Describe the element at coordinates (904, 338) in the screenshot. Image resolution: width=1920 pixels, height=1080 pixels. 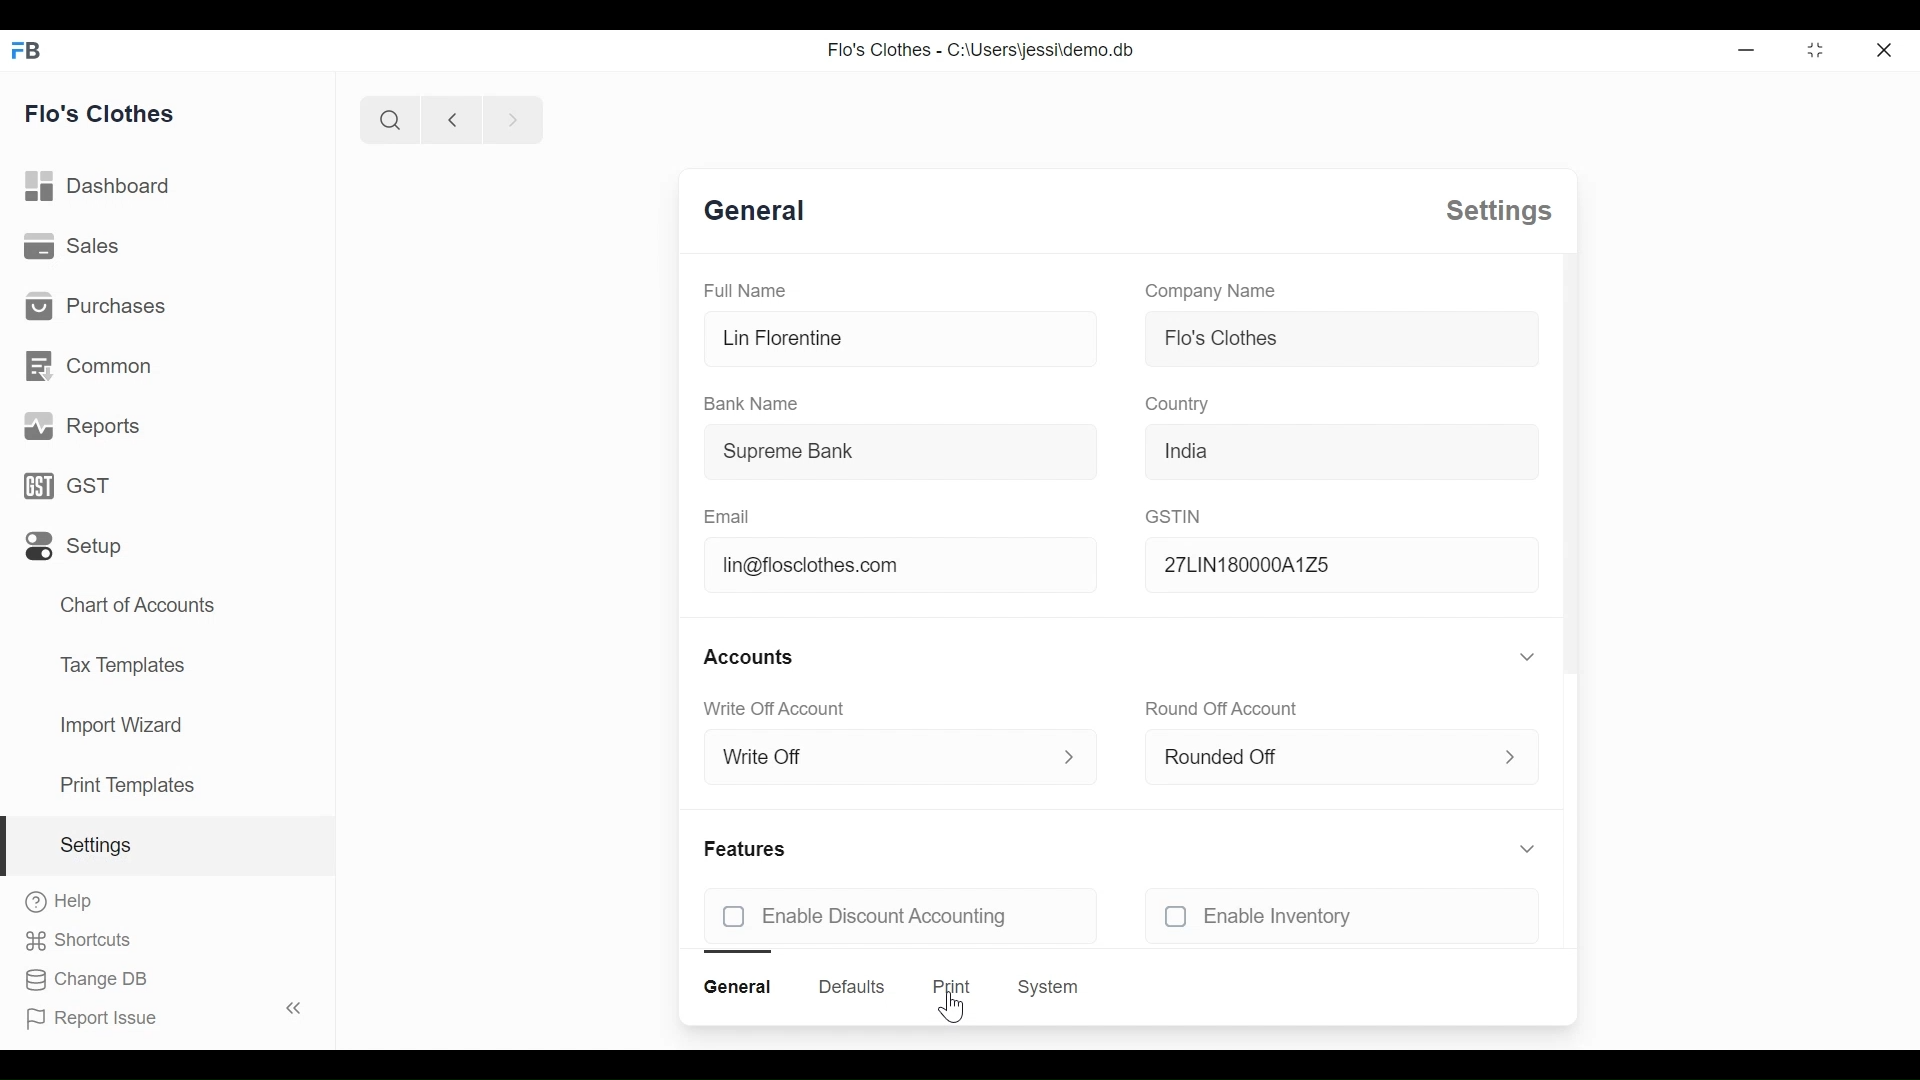
I see `lin florentine` at that location.